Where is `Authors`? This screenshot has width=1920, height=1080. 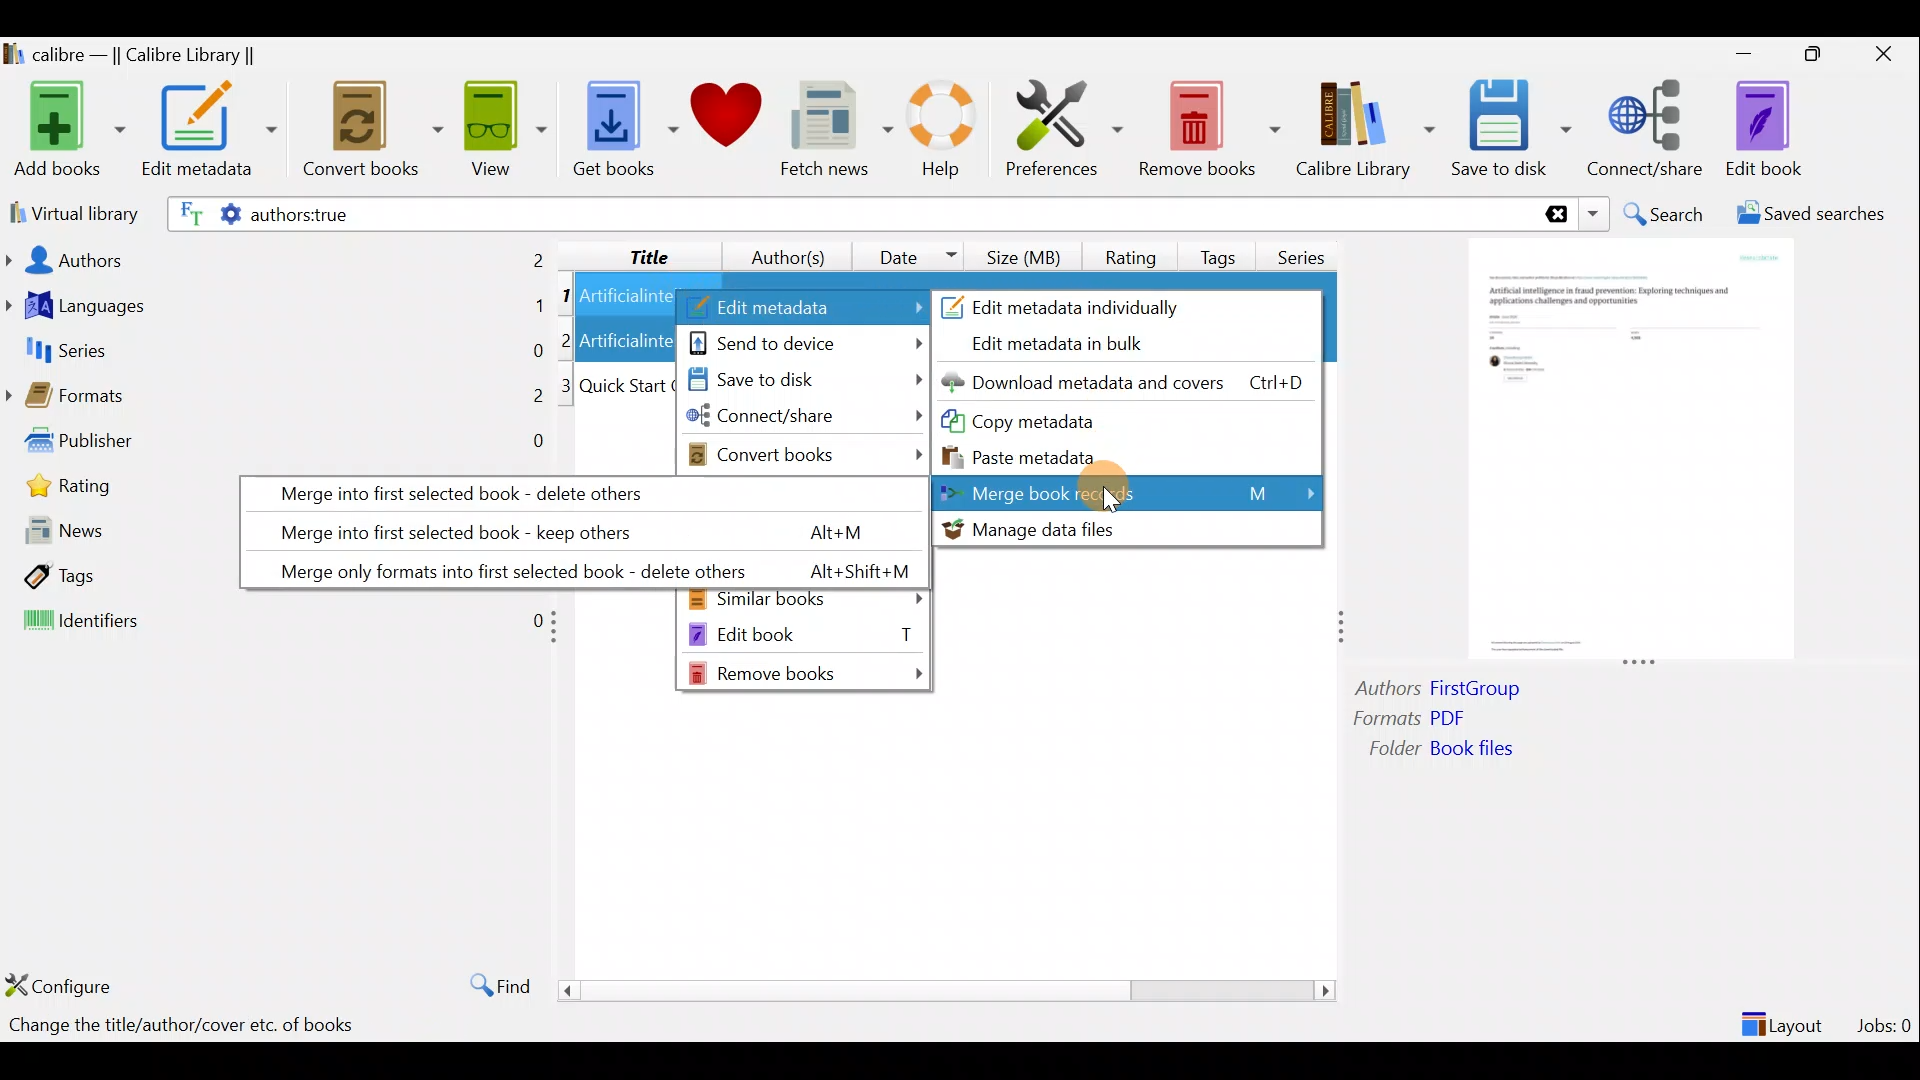 Authors is located at coordinates (277, 258).